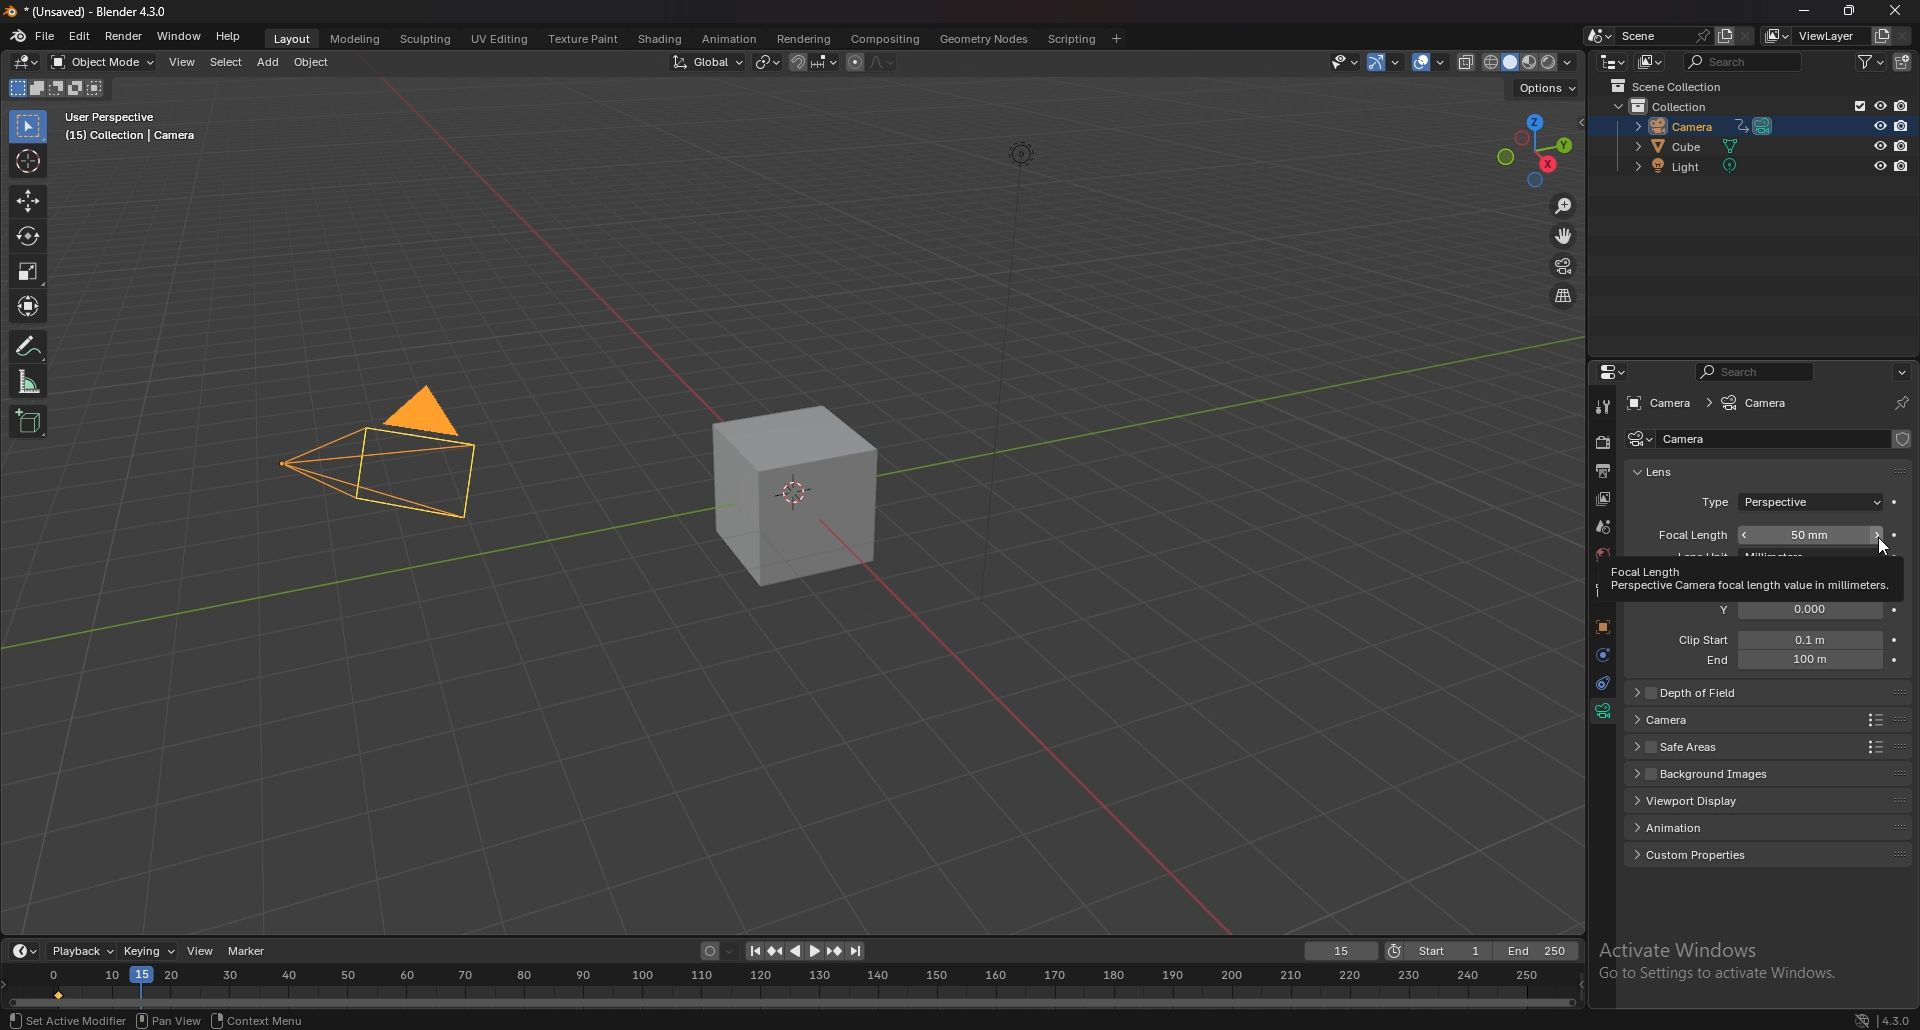  I want to click on cube, so click(1691, 147).